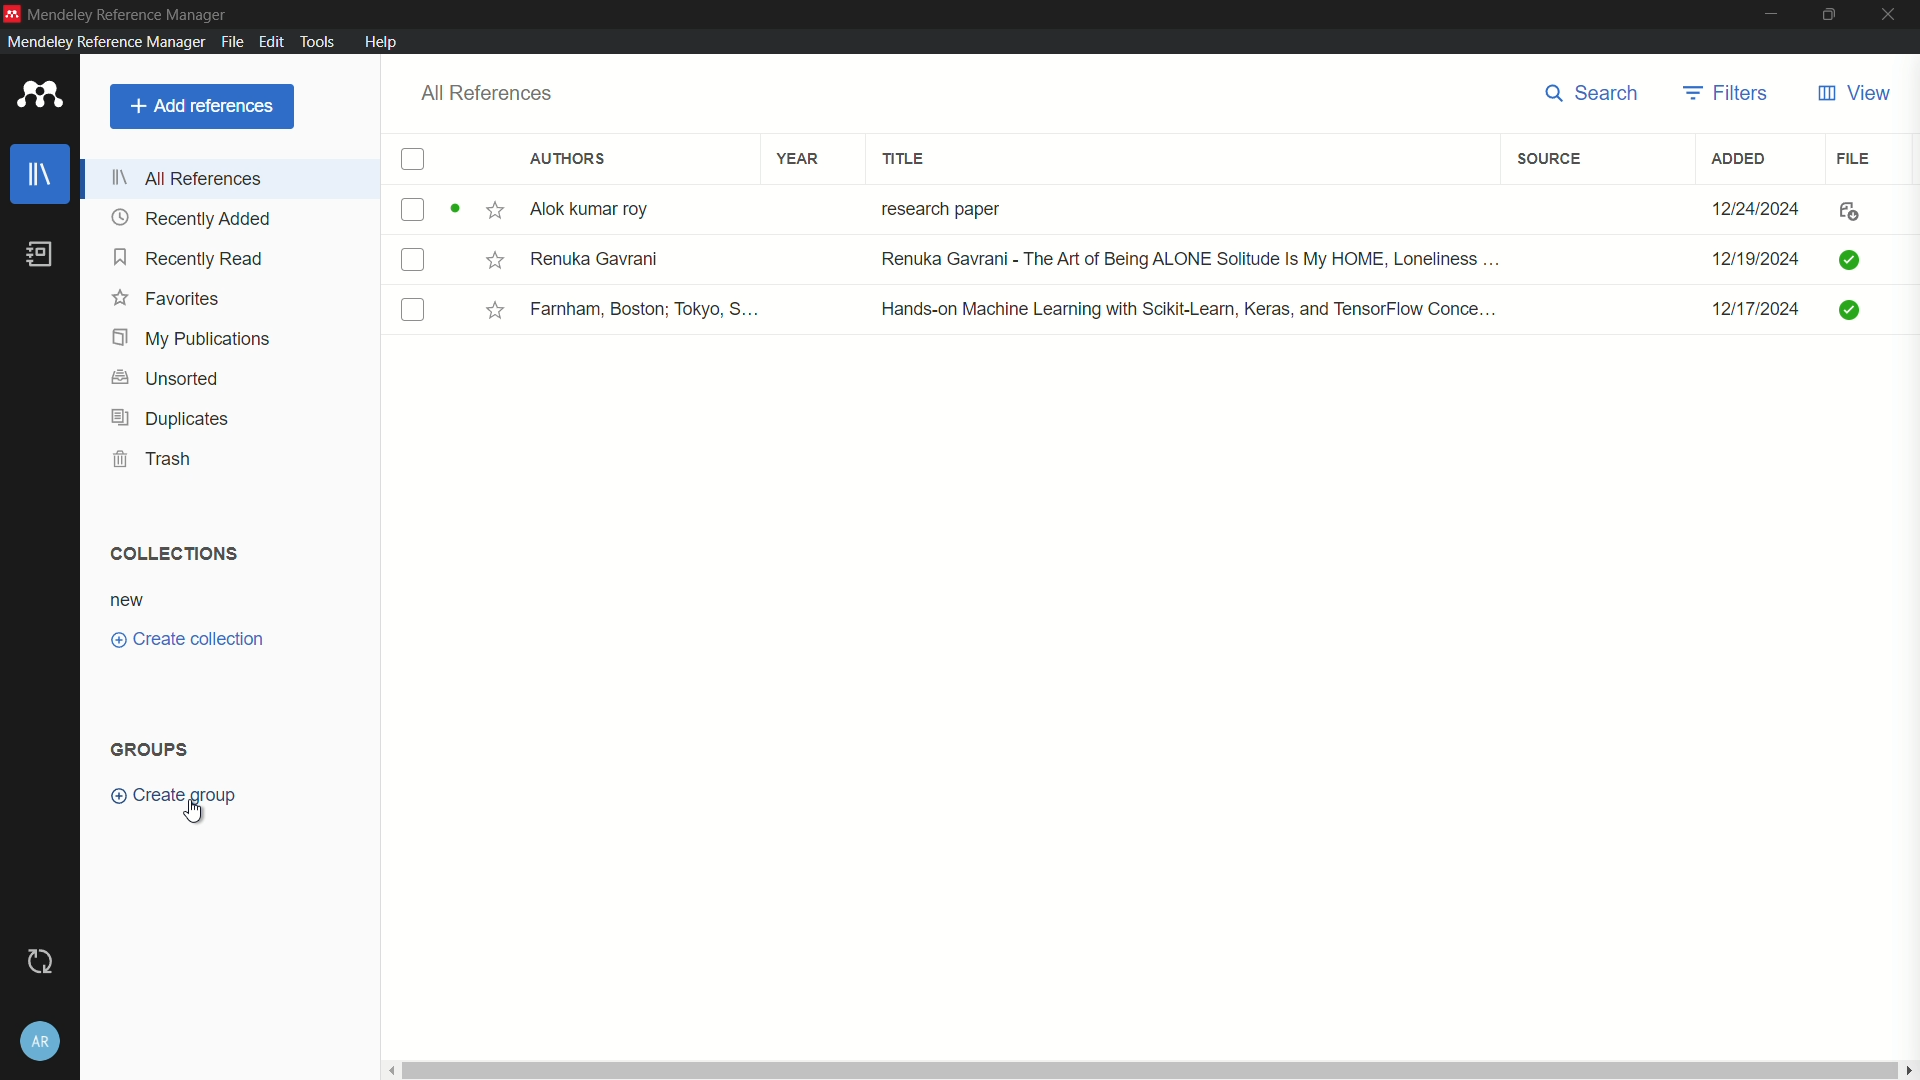  What do you see at coordinates (798, 158) in the screenshot?
I see `year` at bounding box center [798, 158].